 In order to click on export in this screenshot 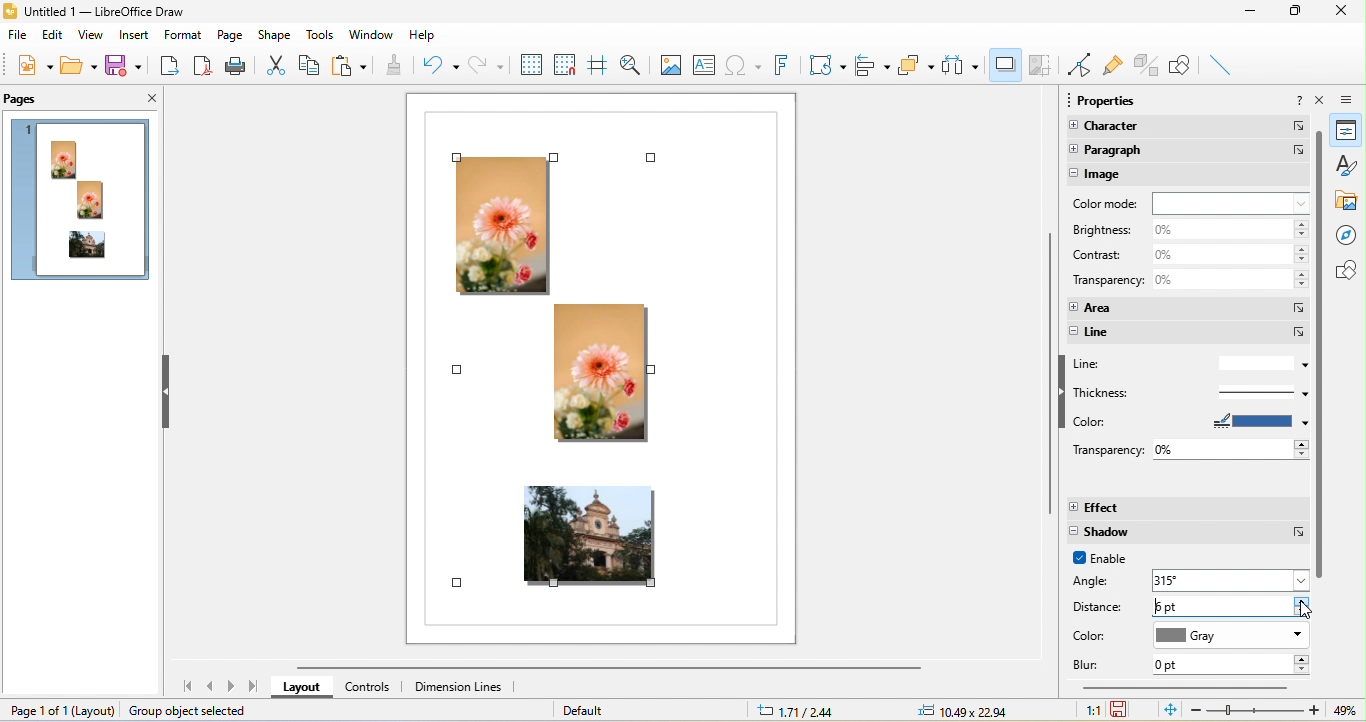, I will do `click(171, 68)`.